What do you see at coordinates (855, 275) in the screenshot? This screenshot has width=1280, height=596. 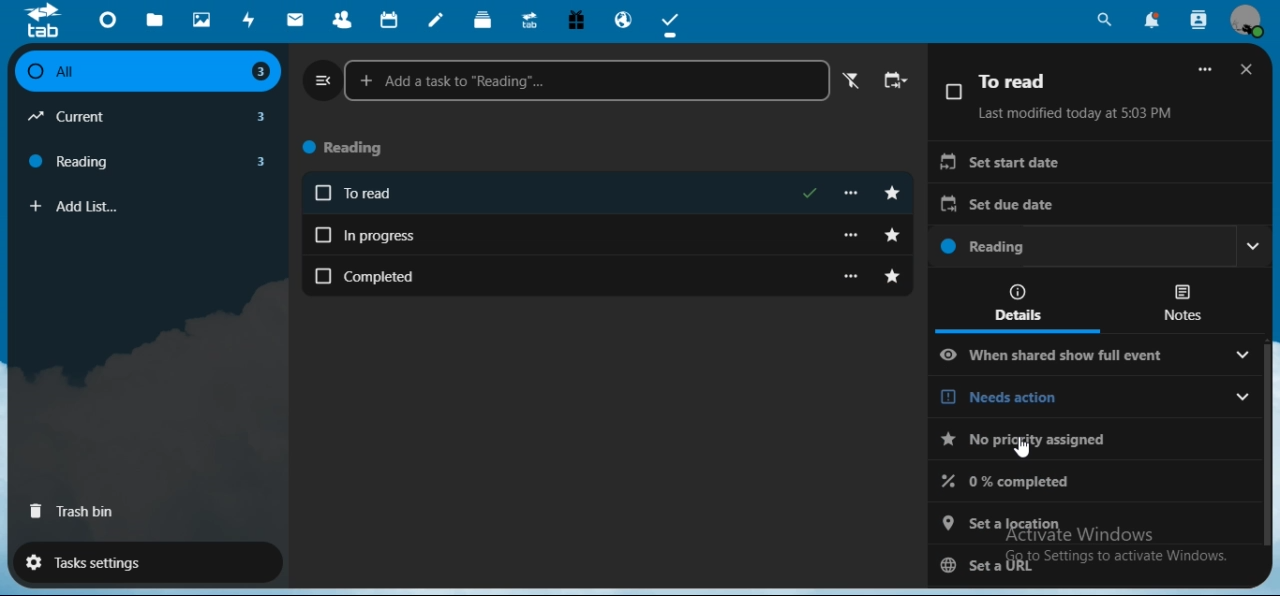 I see `more` at bounding box center [855, 275].